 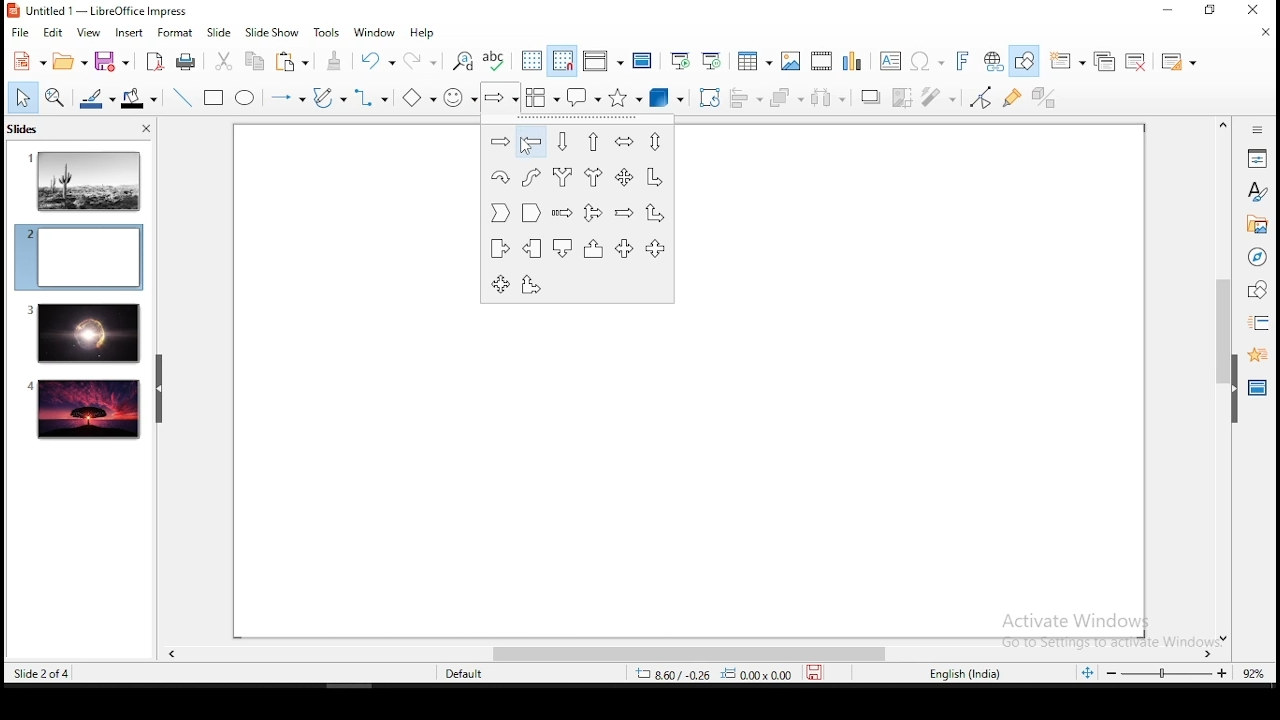 I want to click on master slide, so click(x=642, y=60).